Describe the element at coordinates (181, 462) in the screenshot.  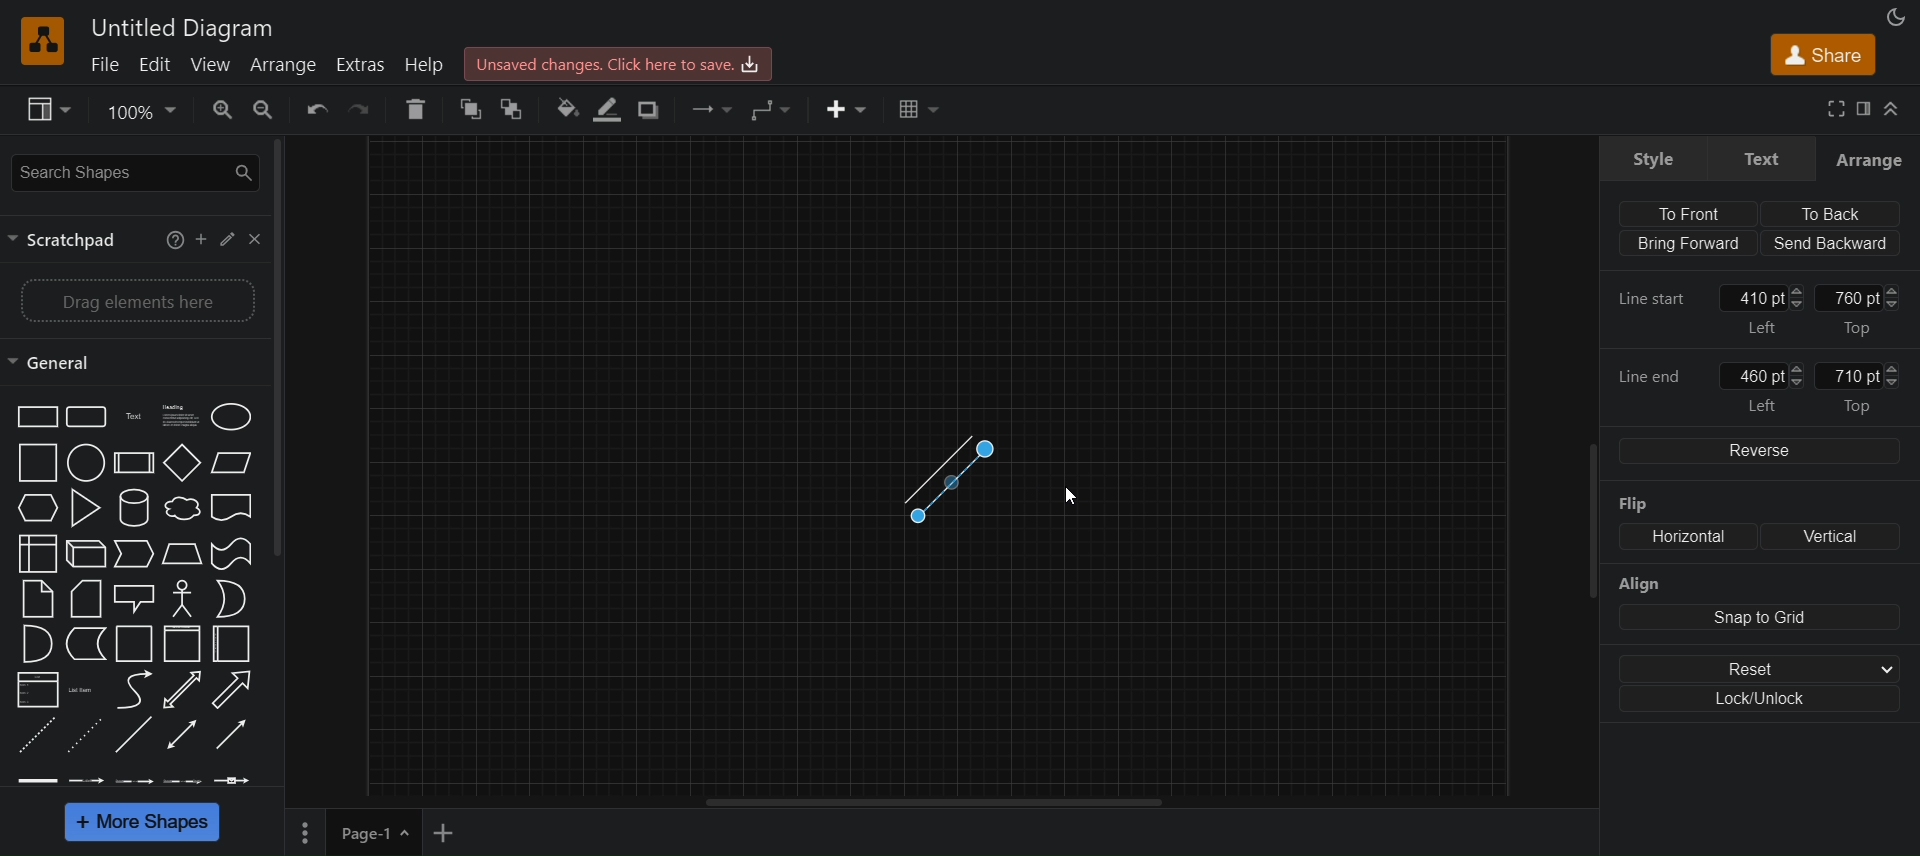
I see `Diamond` at that location.